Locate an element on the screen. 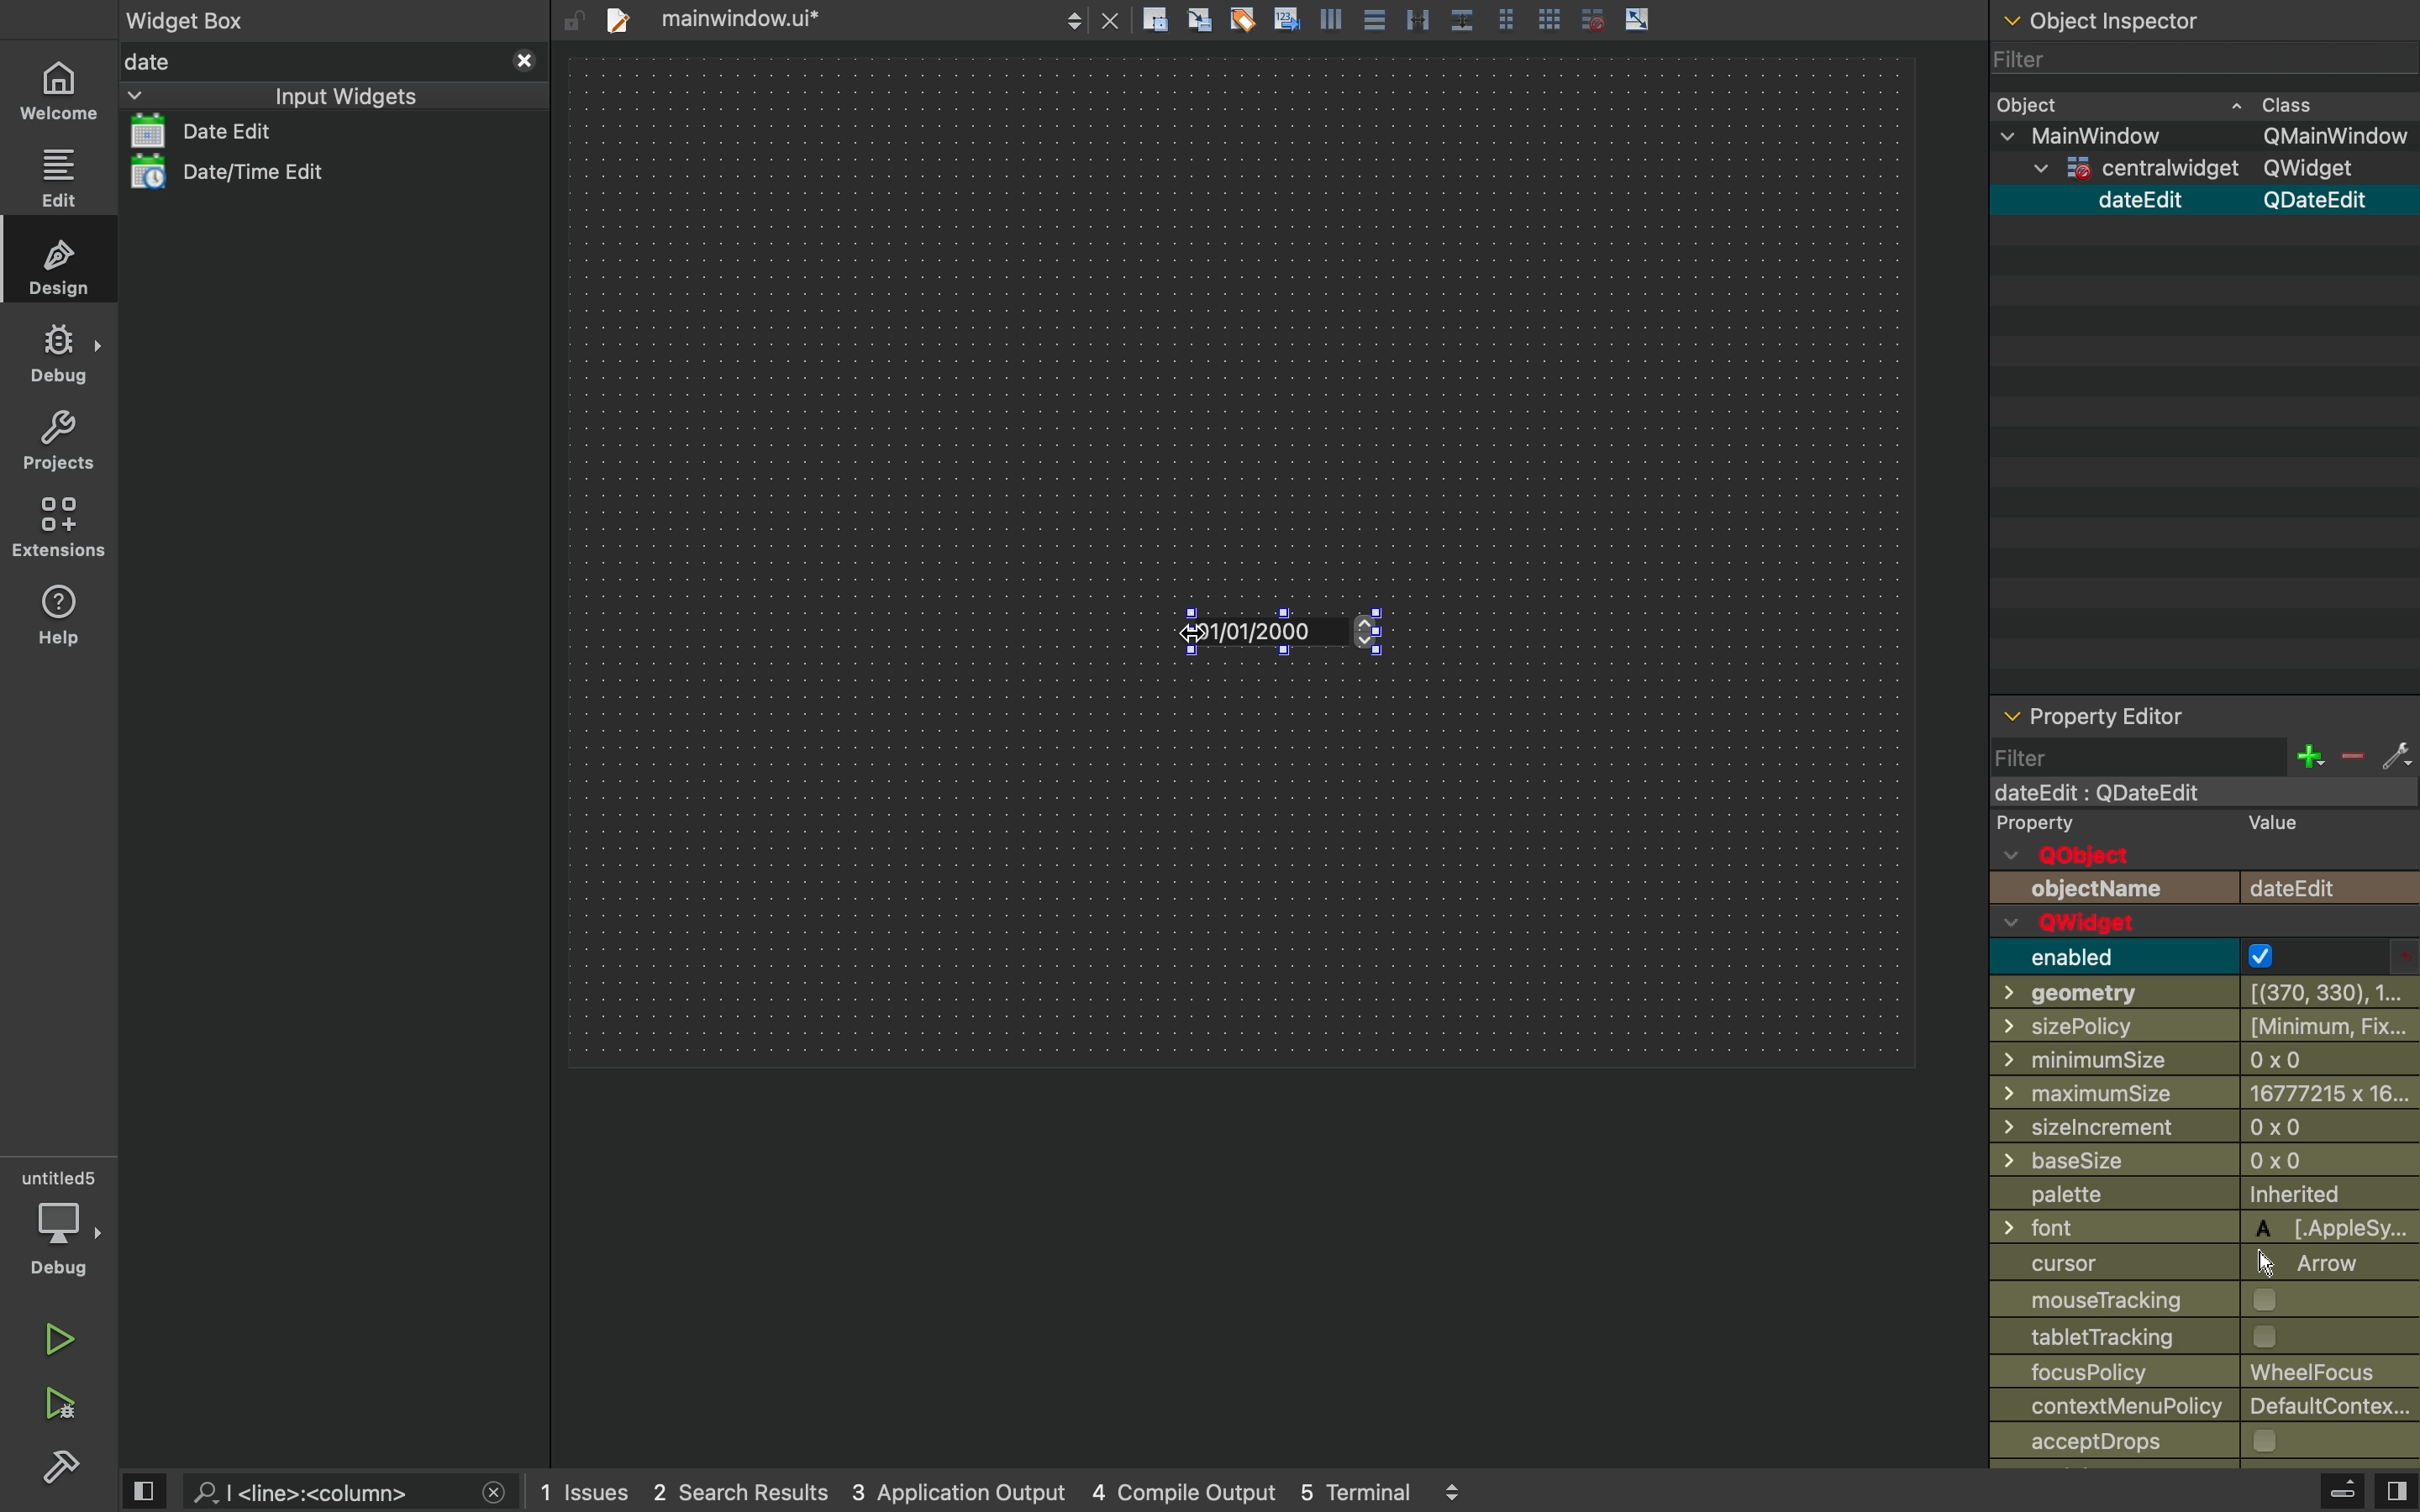 This screenshot has width=2420, height=1512. distribute vertically is located at coordinates (1462, 17).